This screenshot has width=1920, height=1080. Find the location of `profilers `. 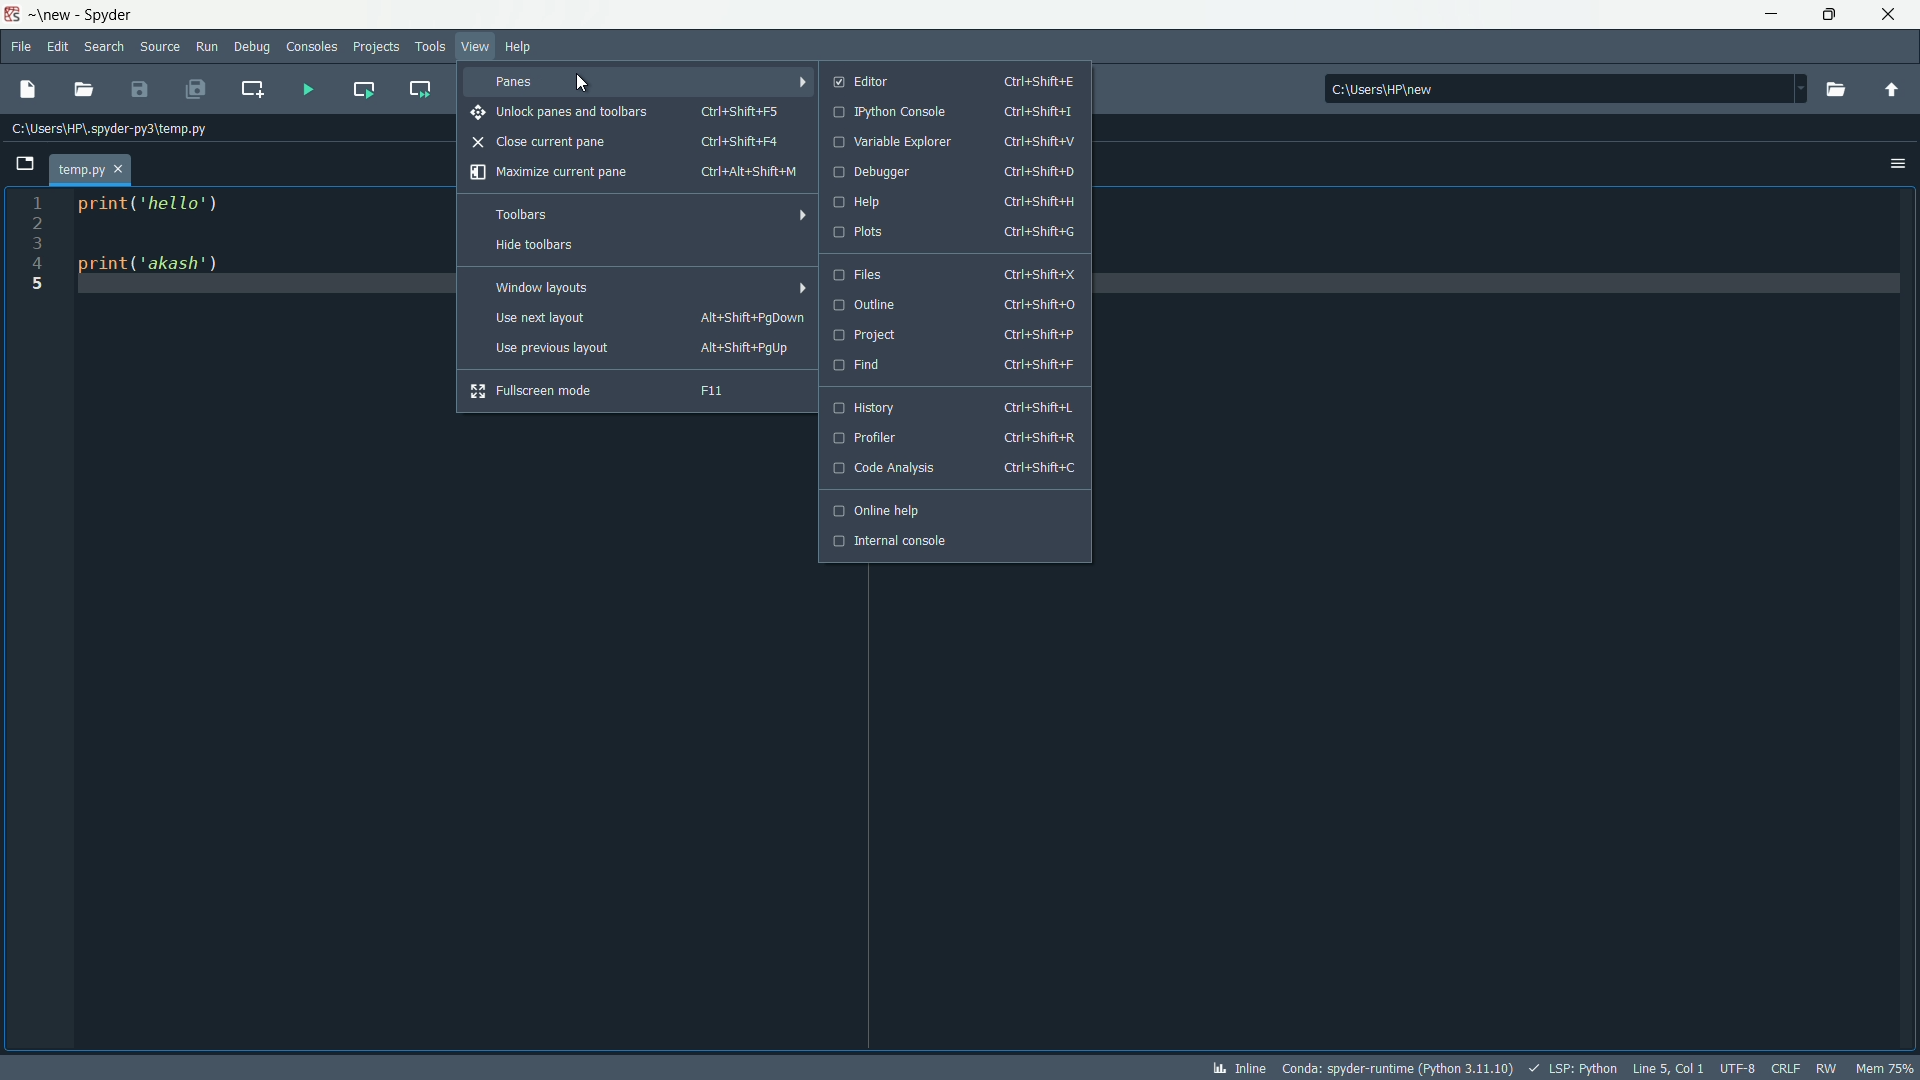

profilers  is located at coordinates (949, 438).